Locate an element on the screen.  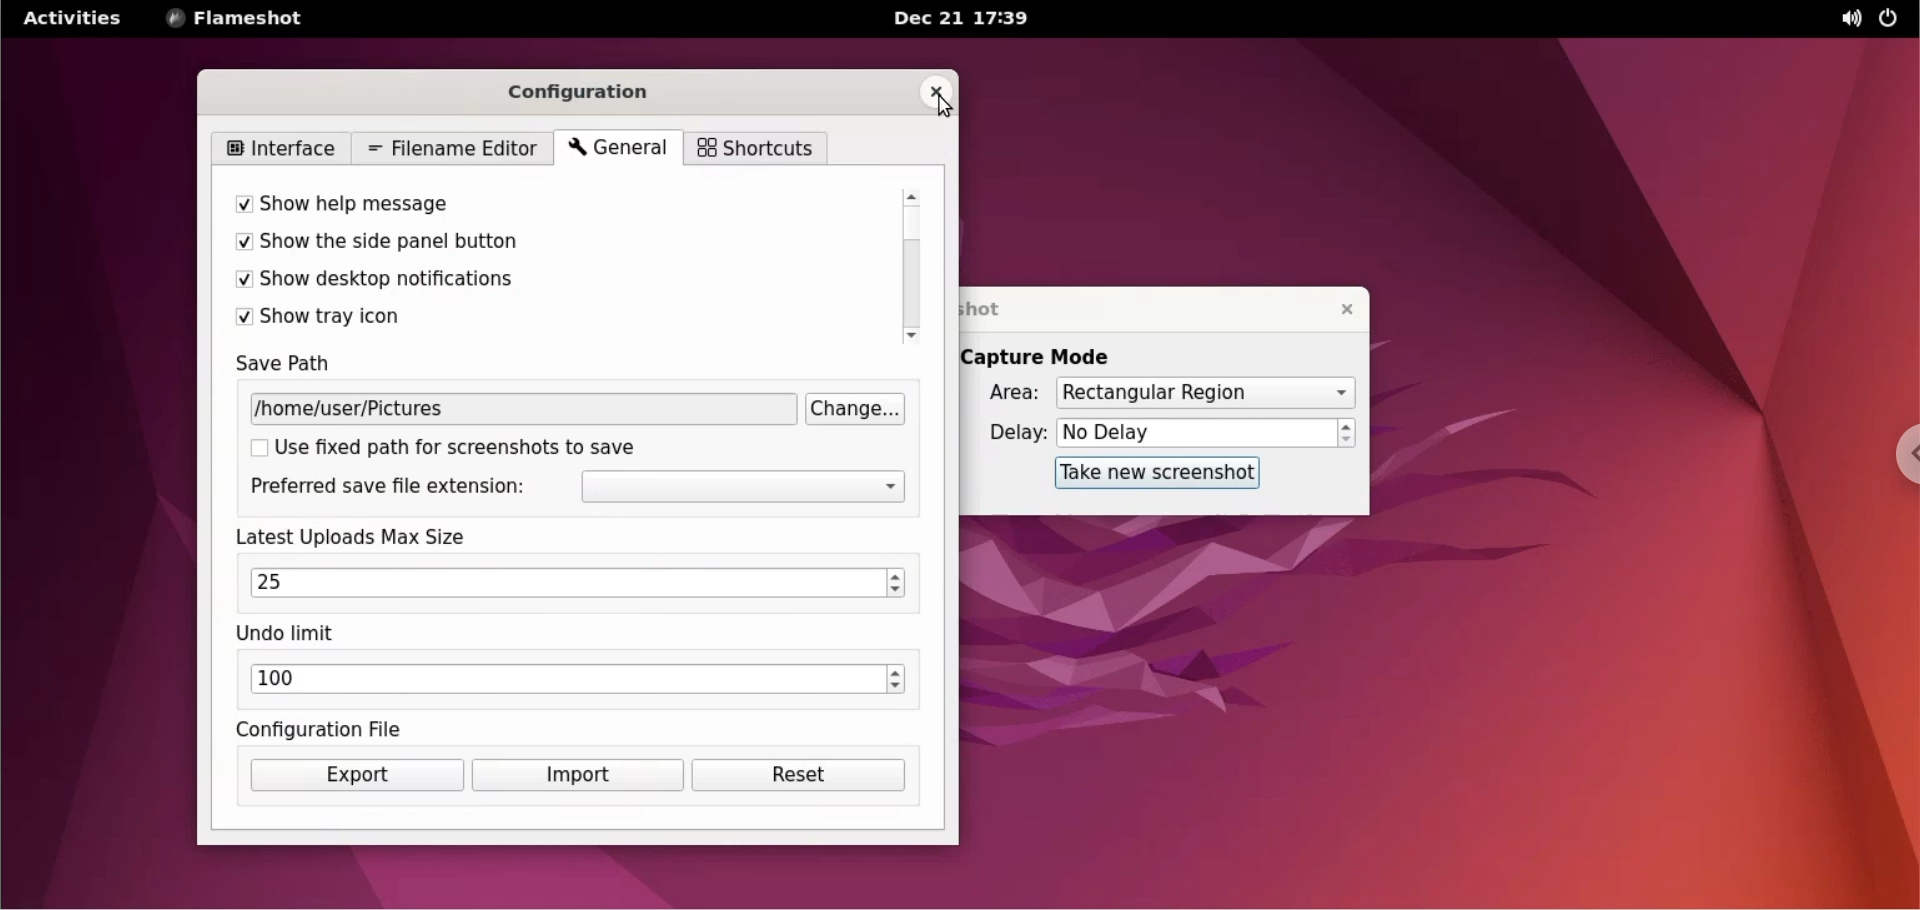
reset  is located at coordinates (800, 775).